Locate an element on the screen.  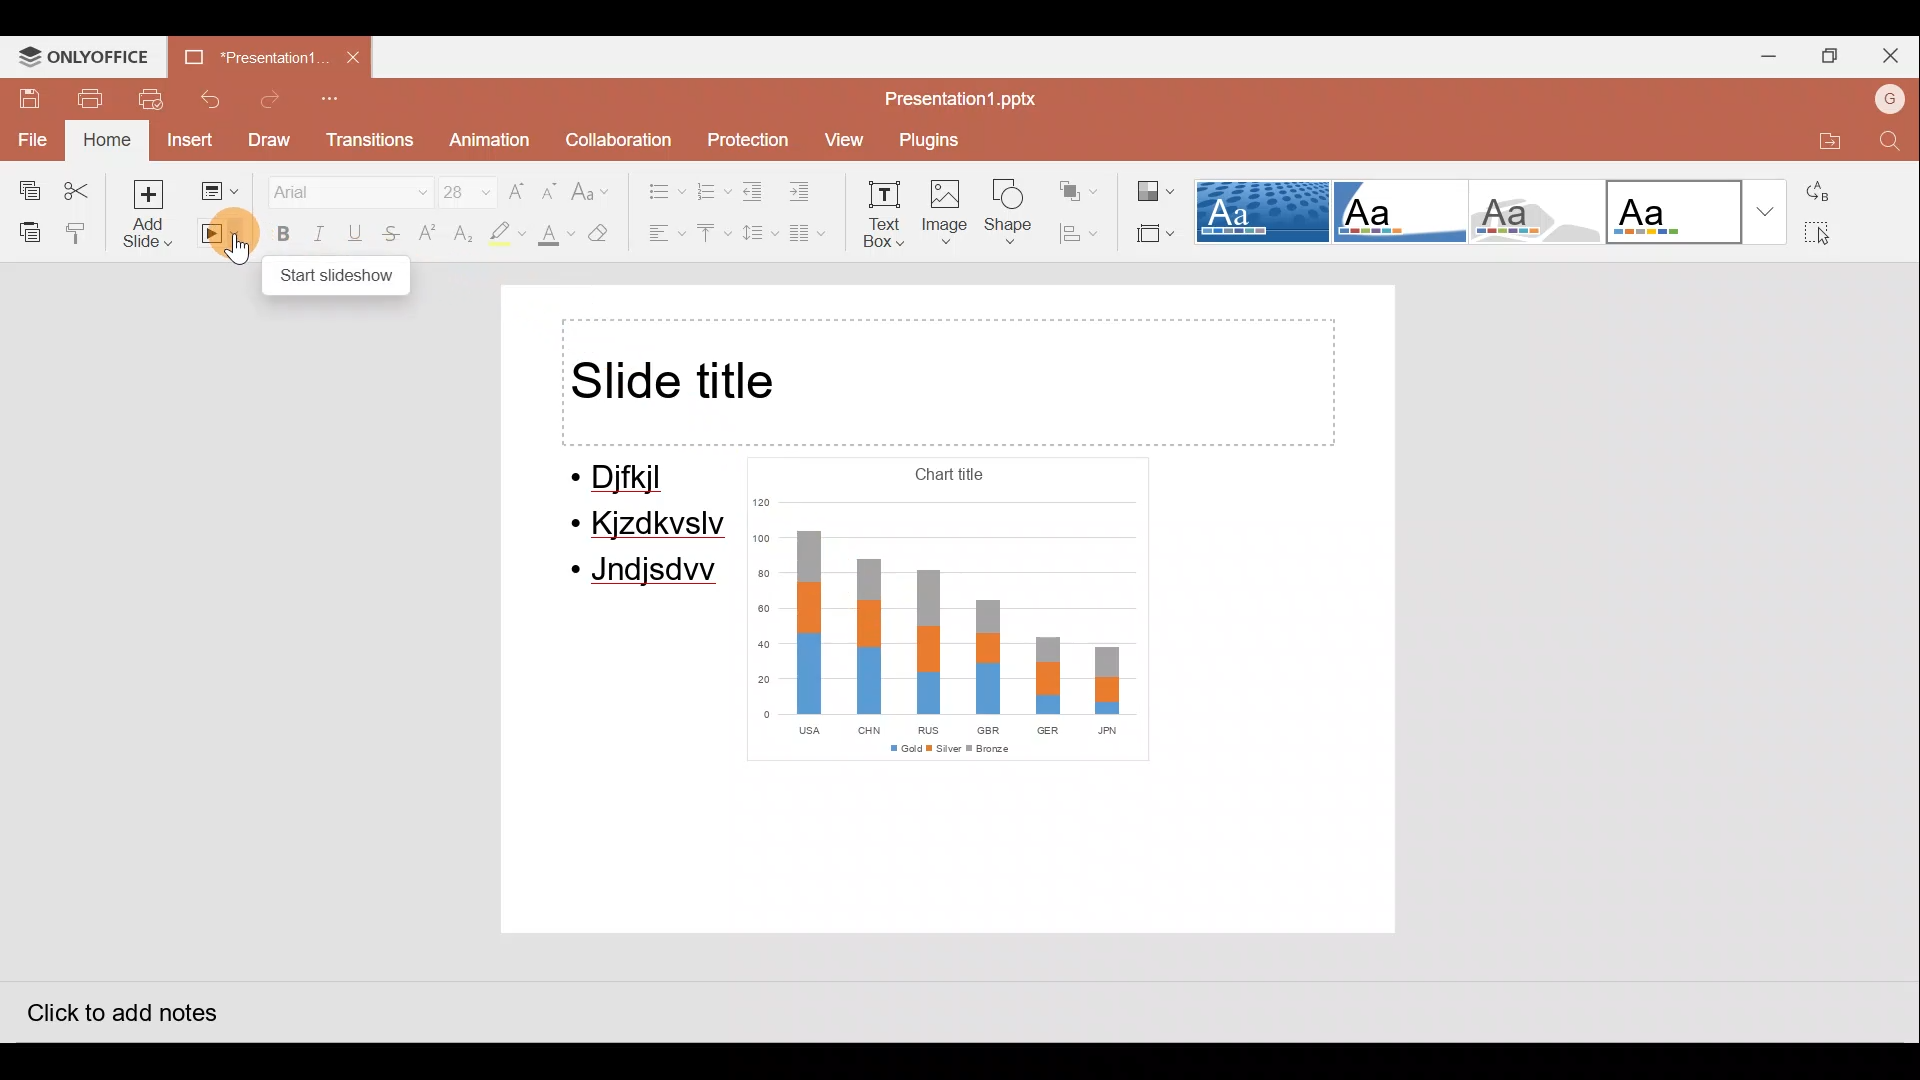
View is located at coordinates (841, 137).